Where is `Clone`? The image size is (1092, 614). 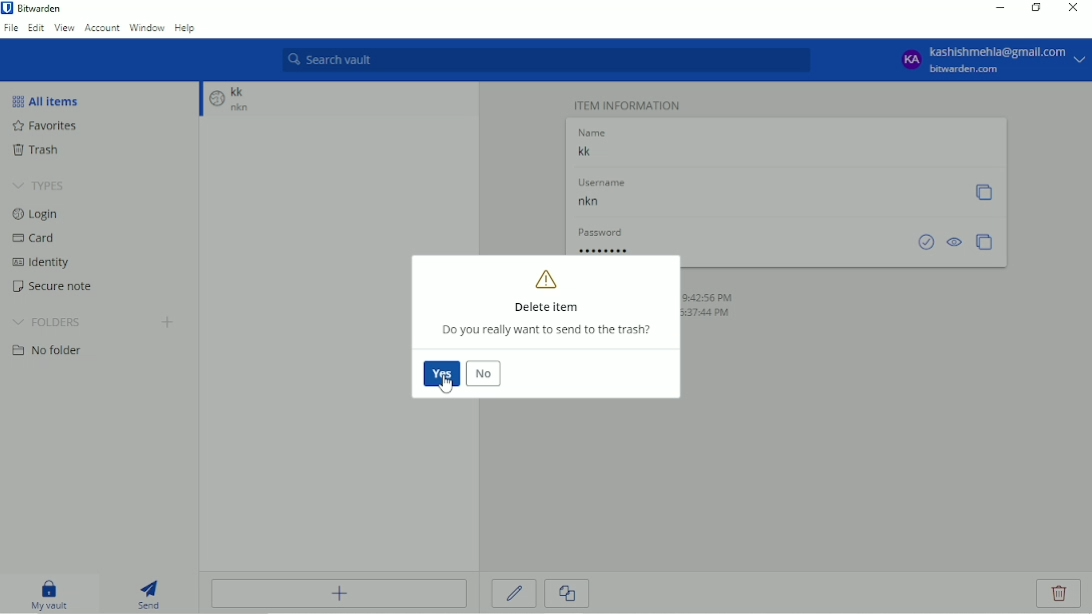 Clone is located at coordinates (569, 595).